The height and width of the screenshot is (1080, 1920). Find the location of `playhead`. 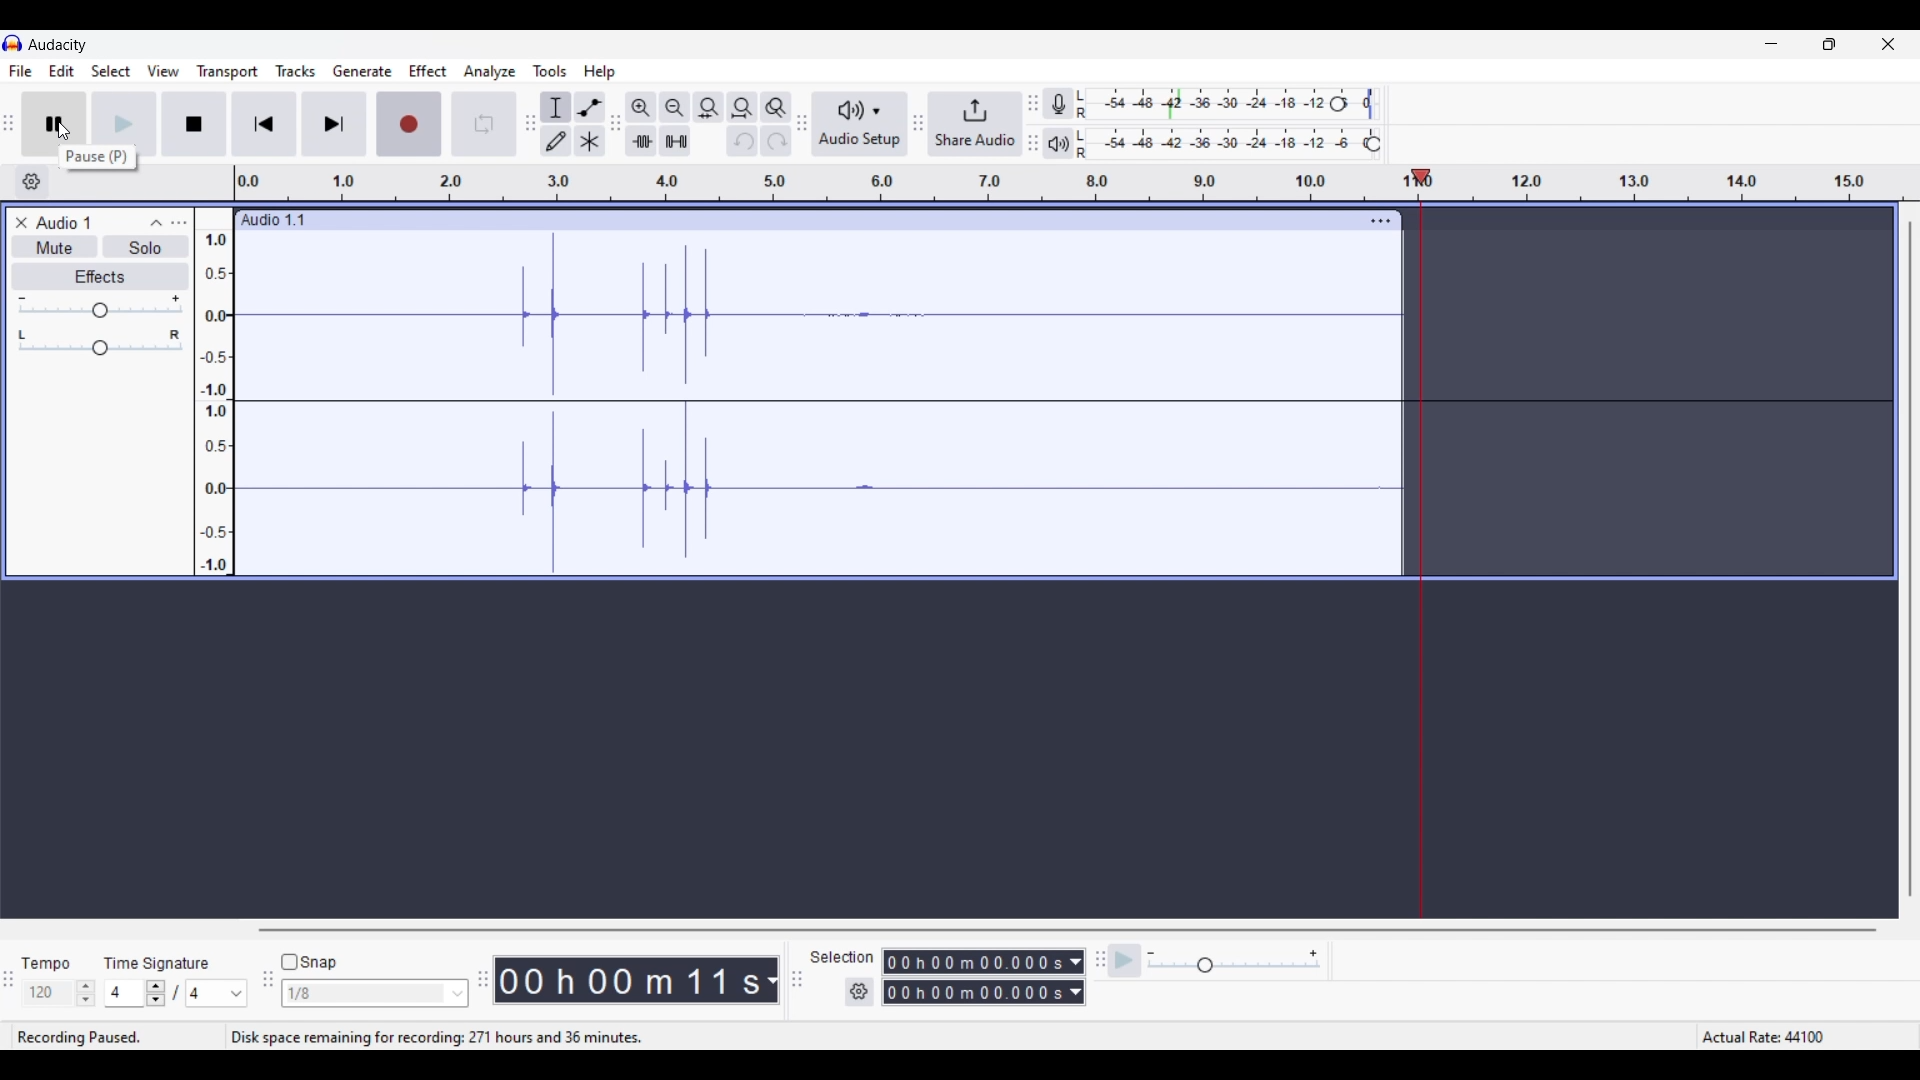

playhead is located at coordinates (1420, 175).